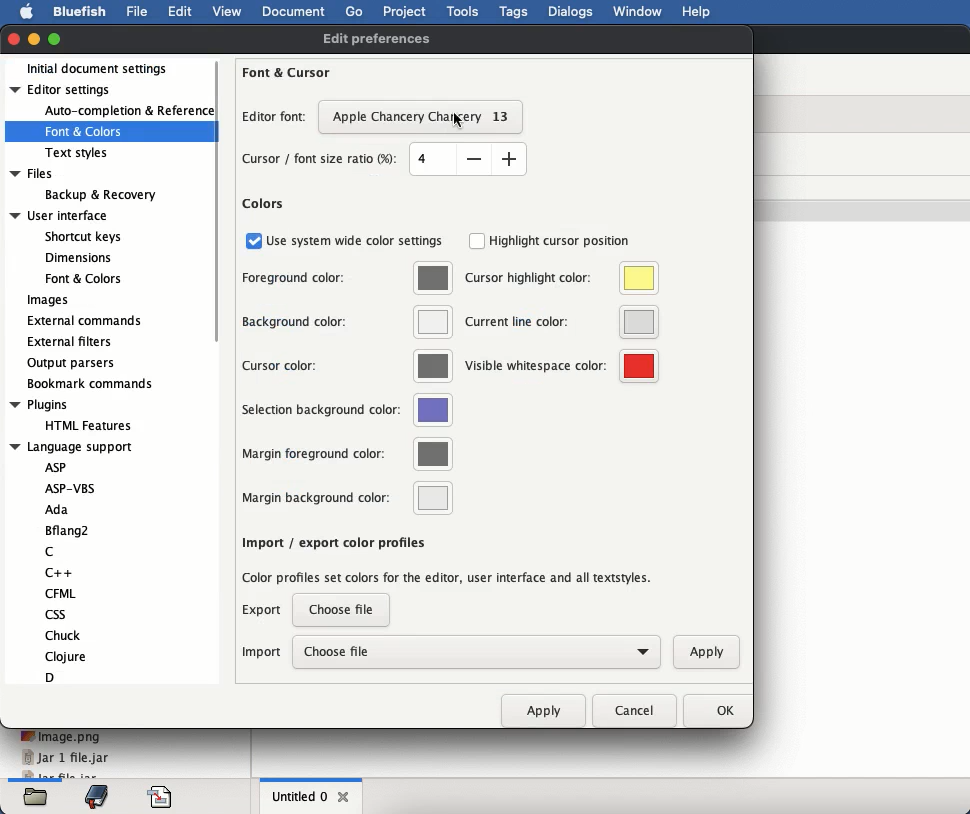 The width and height of the screenshot is (970, 814). What do you see at coordinates (701, 650) in the screenshot?
I see `apply` at bounding box center [701, 650].